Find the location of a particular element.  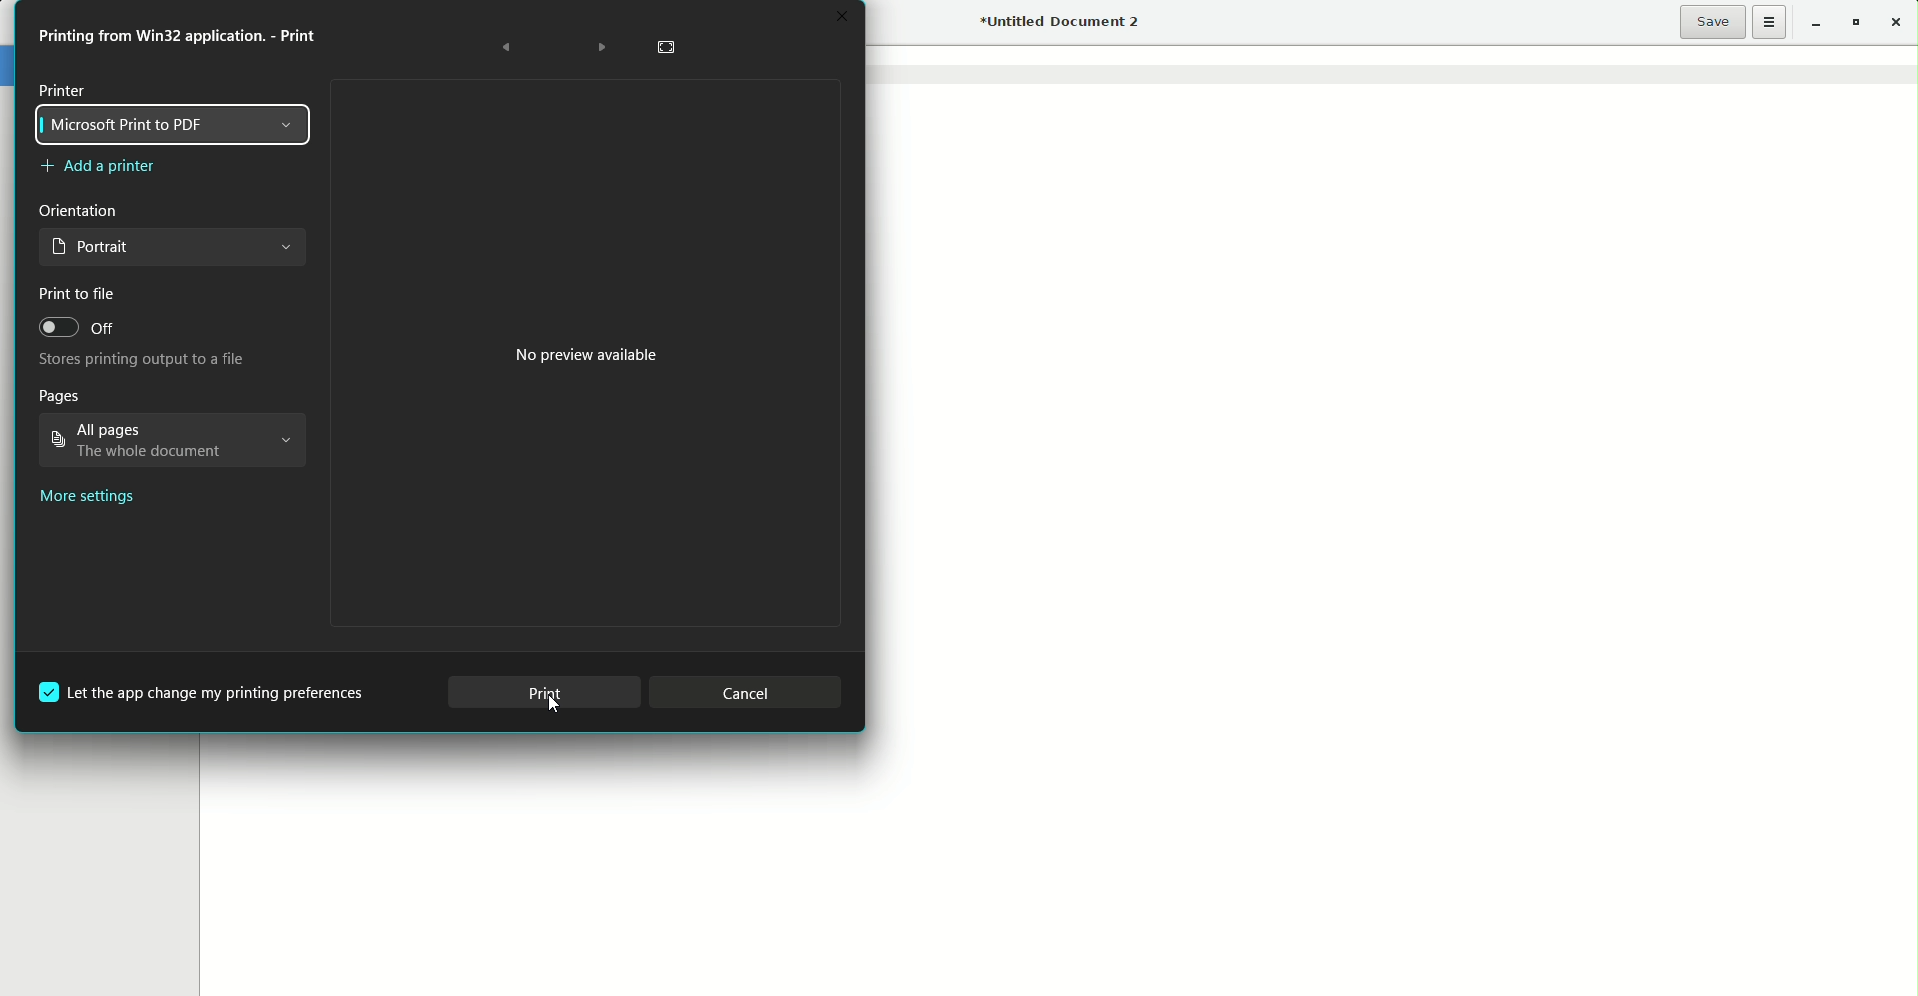

More settings is located at coordinates (89, 499).